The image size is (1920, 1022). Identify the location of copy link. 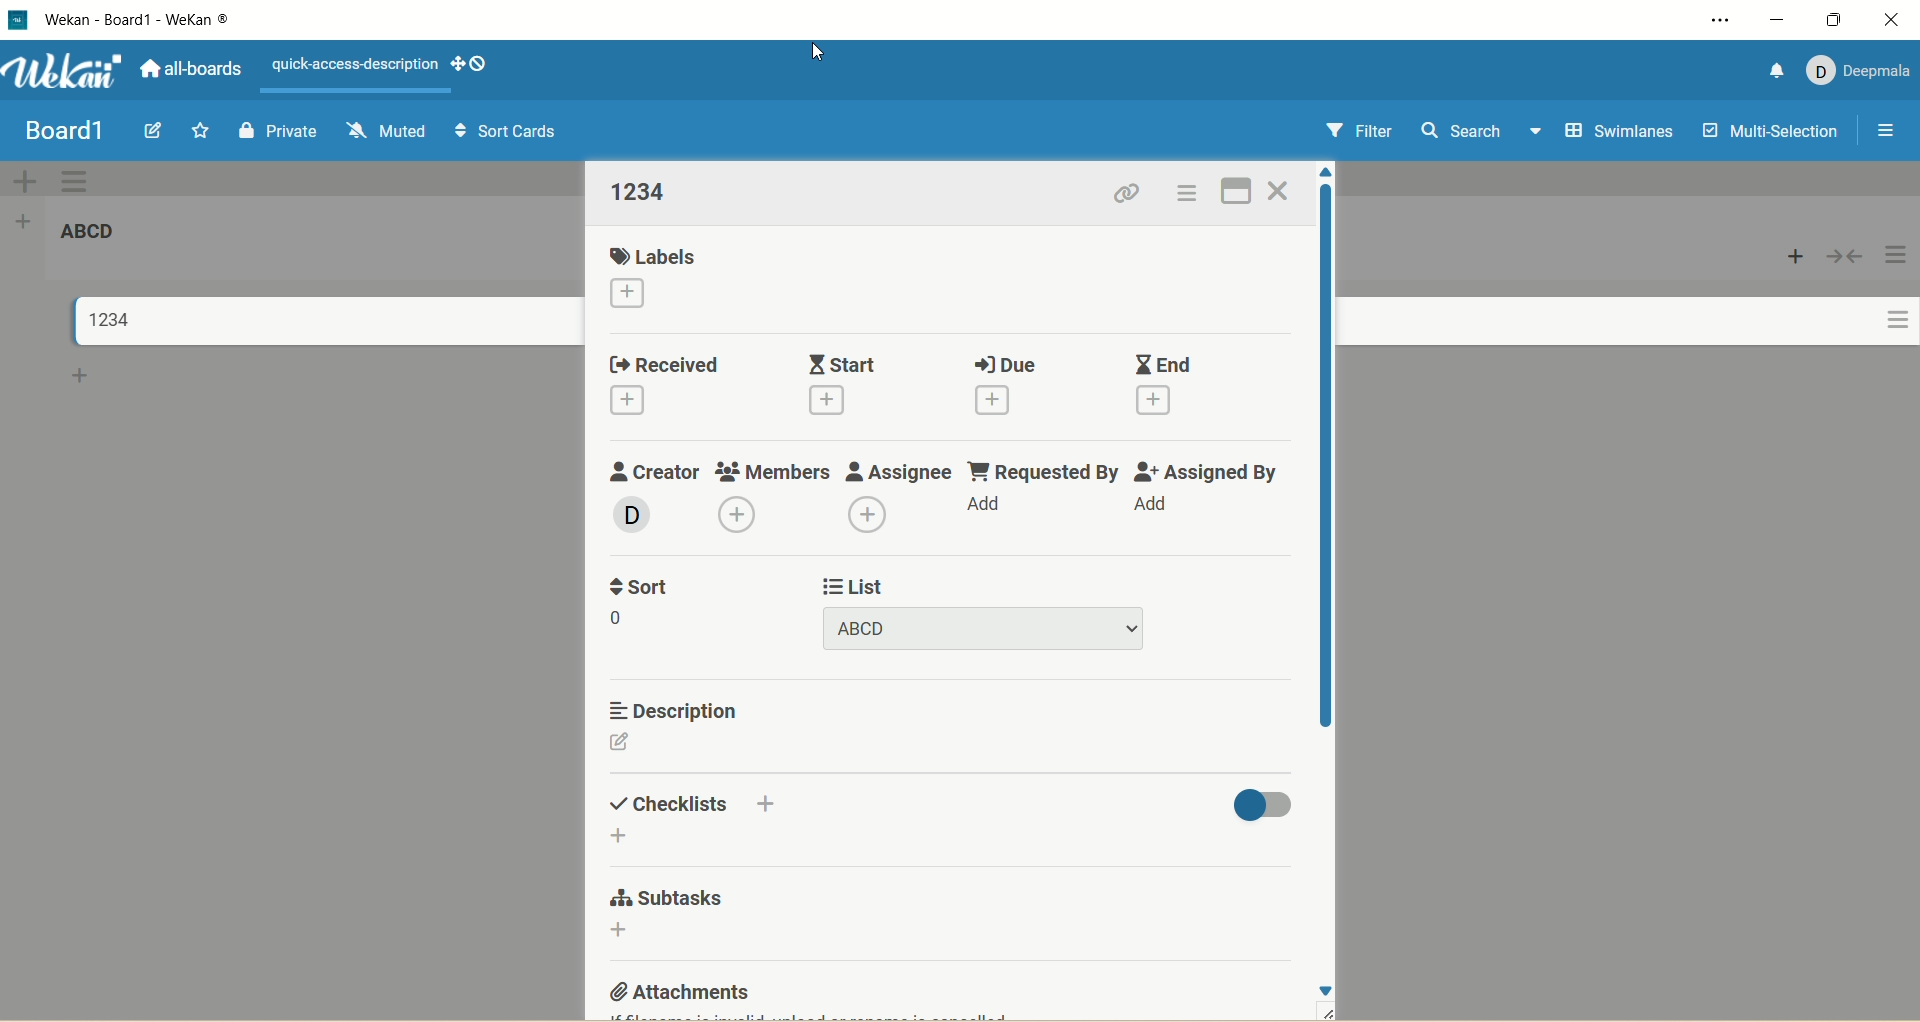
(1130, 195).